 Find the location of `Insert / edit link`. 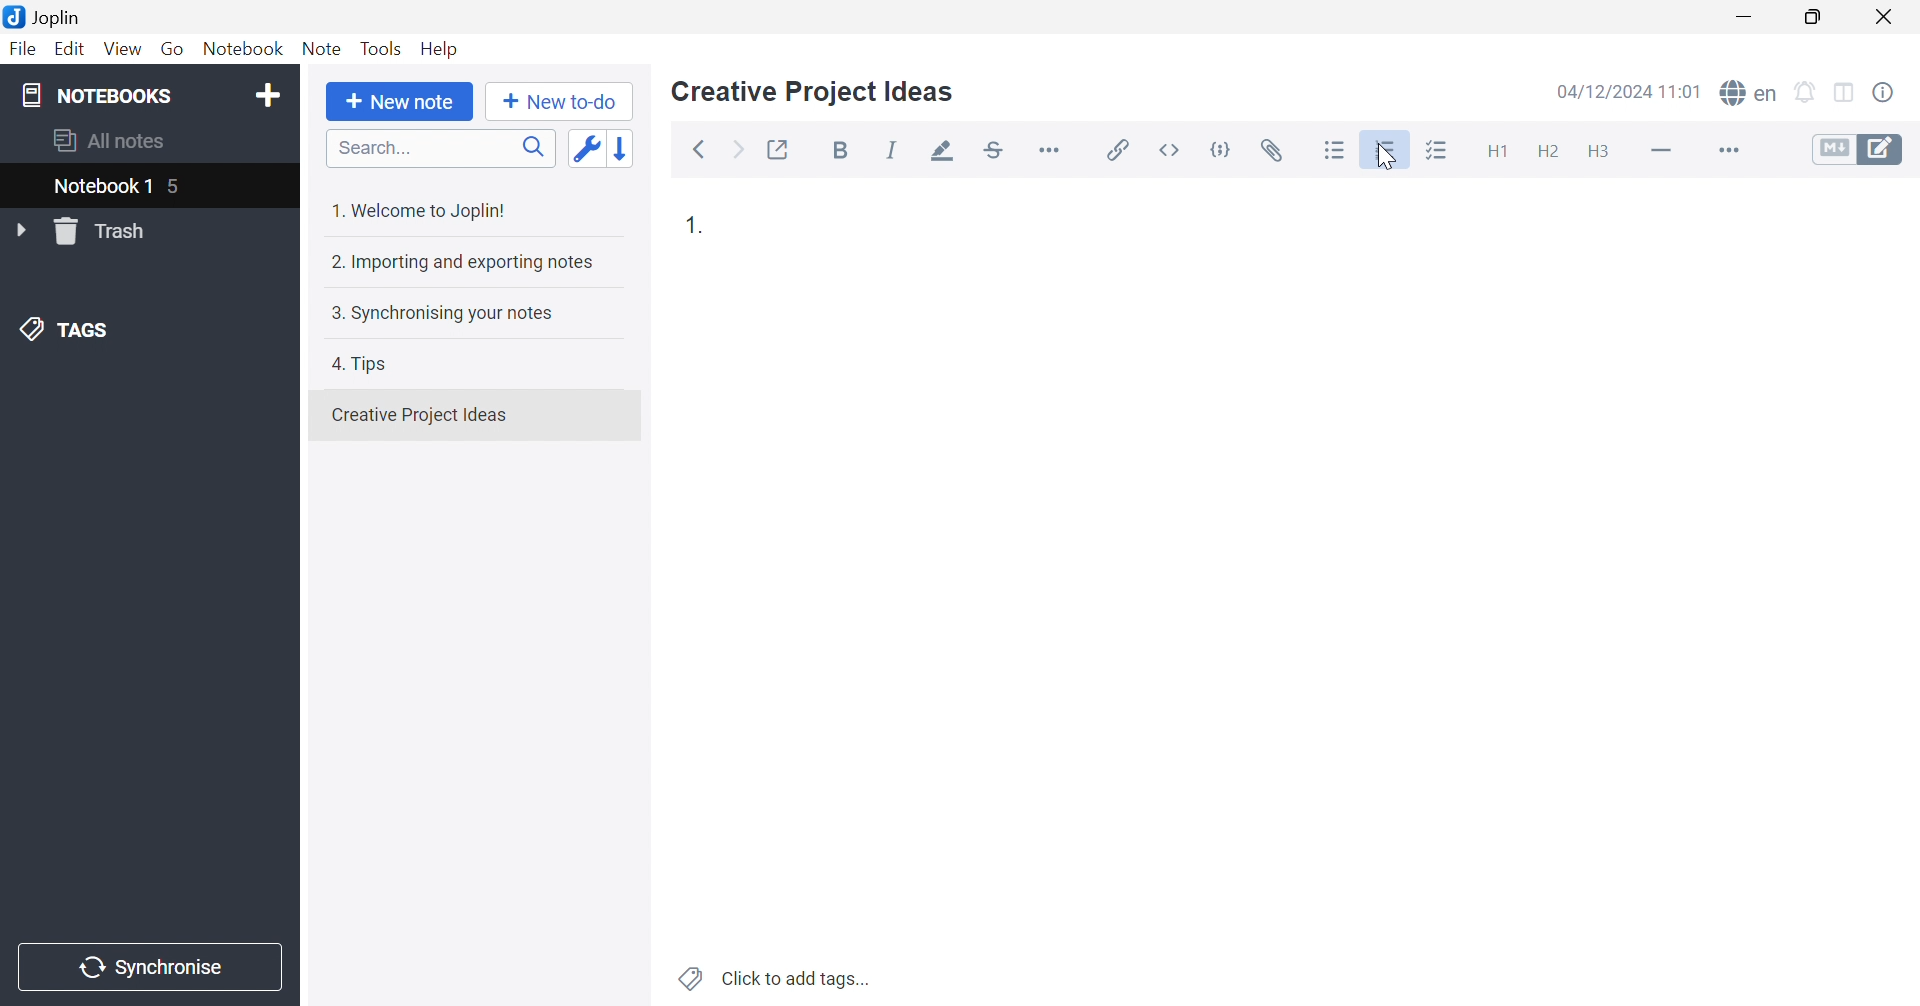

Insert / edit link is located at coordinates (1119, 149).